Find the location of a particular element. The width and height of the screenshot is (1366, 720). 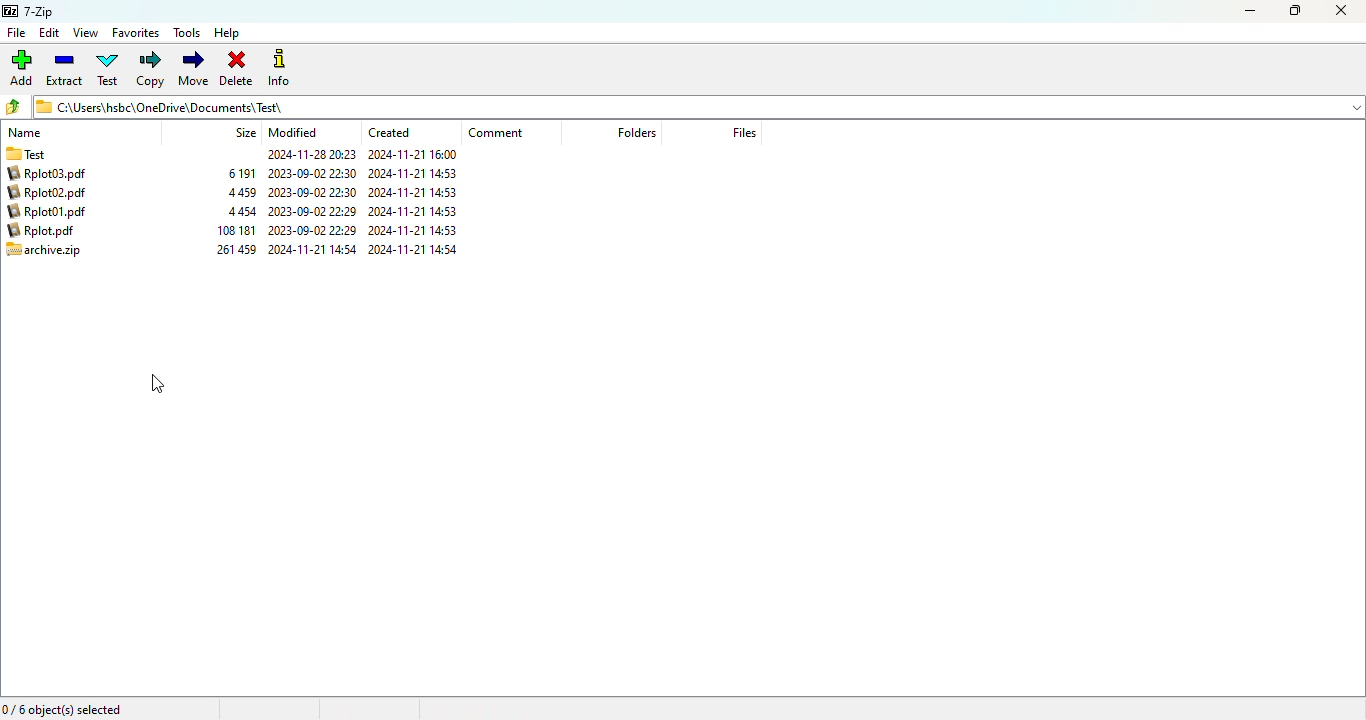

106 181 is located at coordinates (238, 250).